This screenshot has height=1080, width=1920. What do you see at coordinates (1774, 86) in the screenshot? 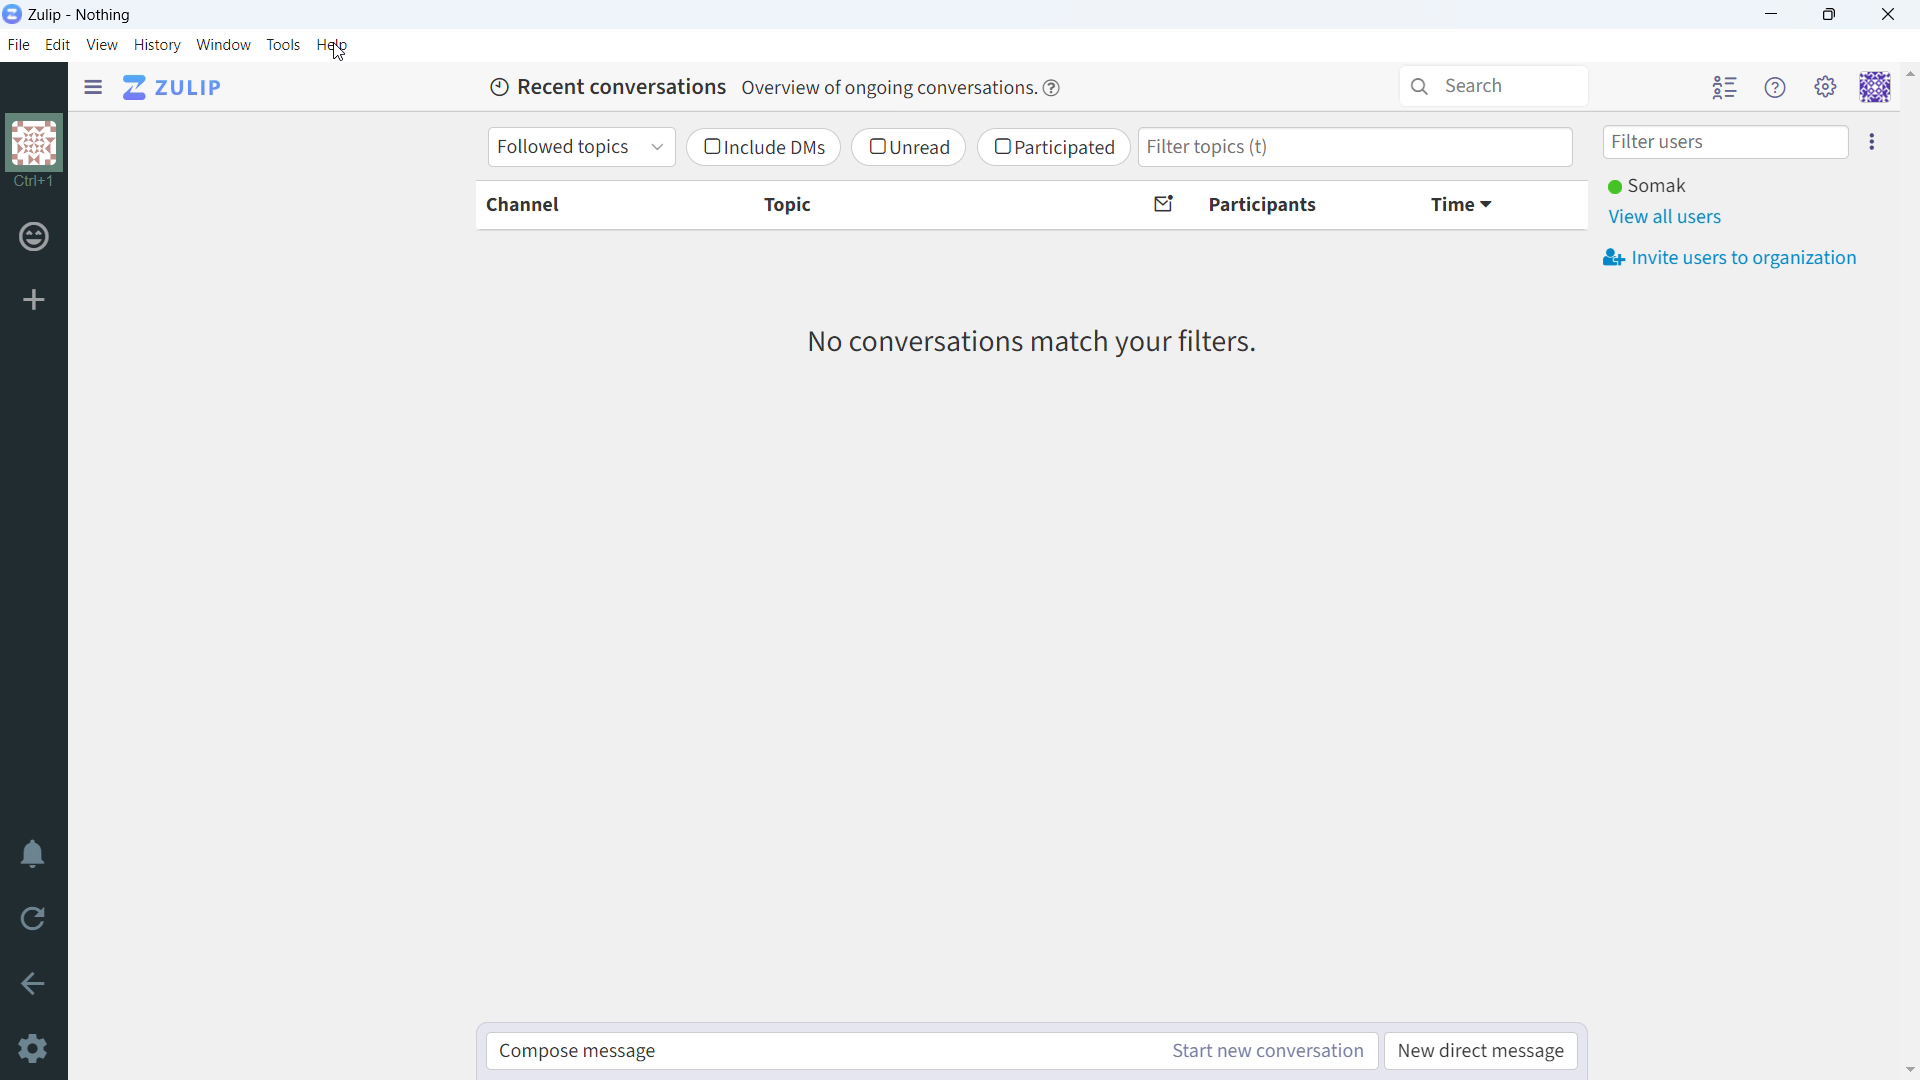
I see `help menu` at bounding box center [1774, 86].